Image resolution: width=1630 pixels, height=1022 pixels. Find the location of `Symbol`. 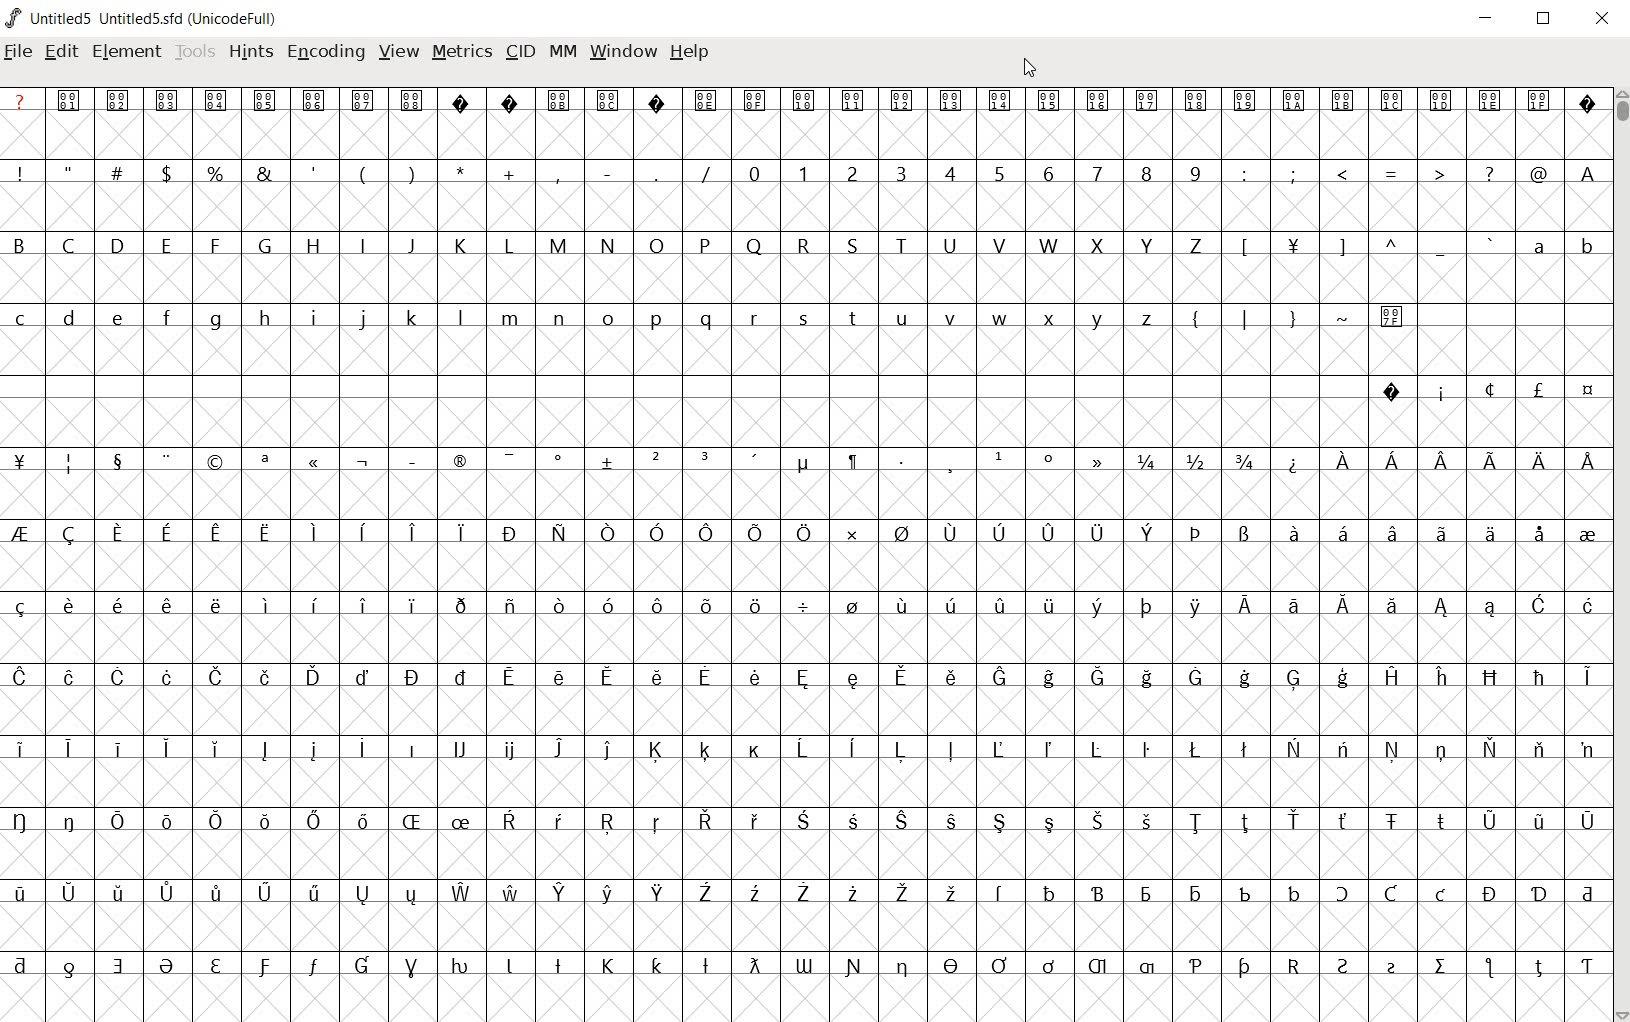

Symbol is located at coordinates (217, 677).